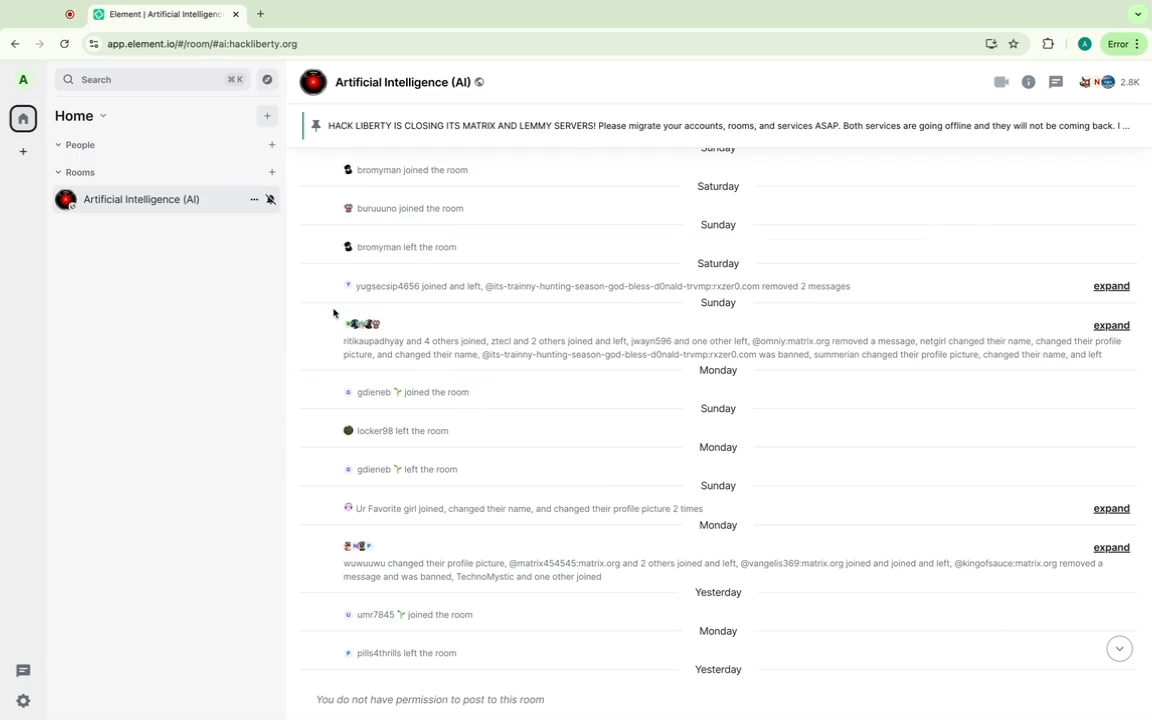 The height and width of the screenshot is (720, 1152). I want to click on , so click(369, 323).